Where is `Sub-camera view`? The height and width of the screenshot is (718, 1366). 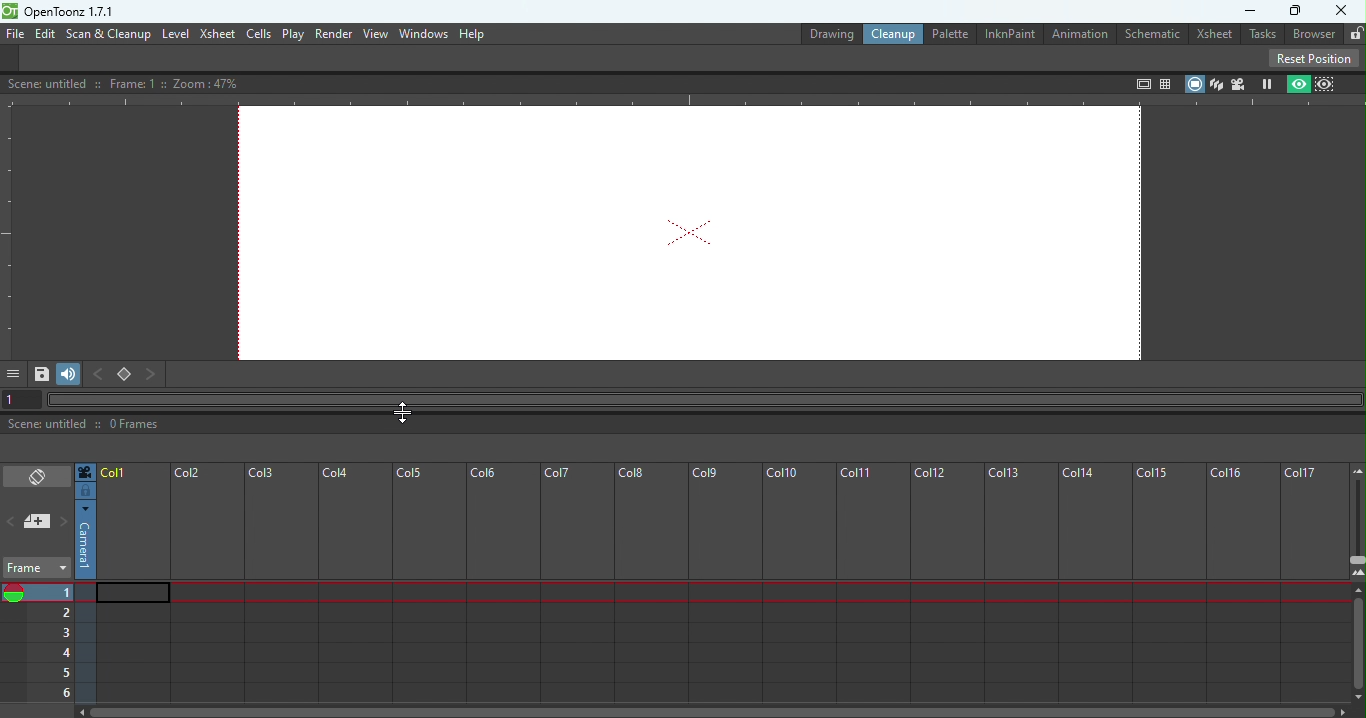 Sub-camera view is located at coordinates (1328, 82).